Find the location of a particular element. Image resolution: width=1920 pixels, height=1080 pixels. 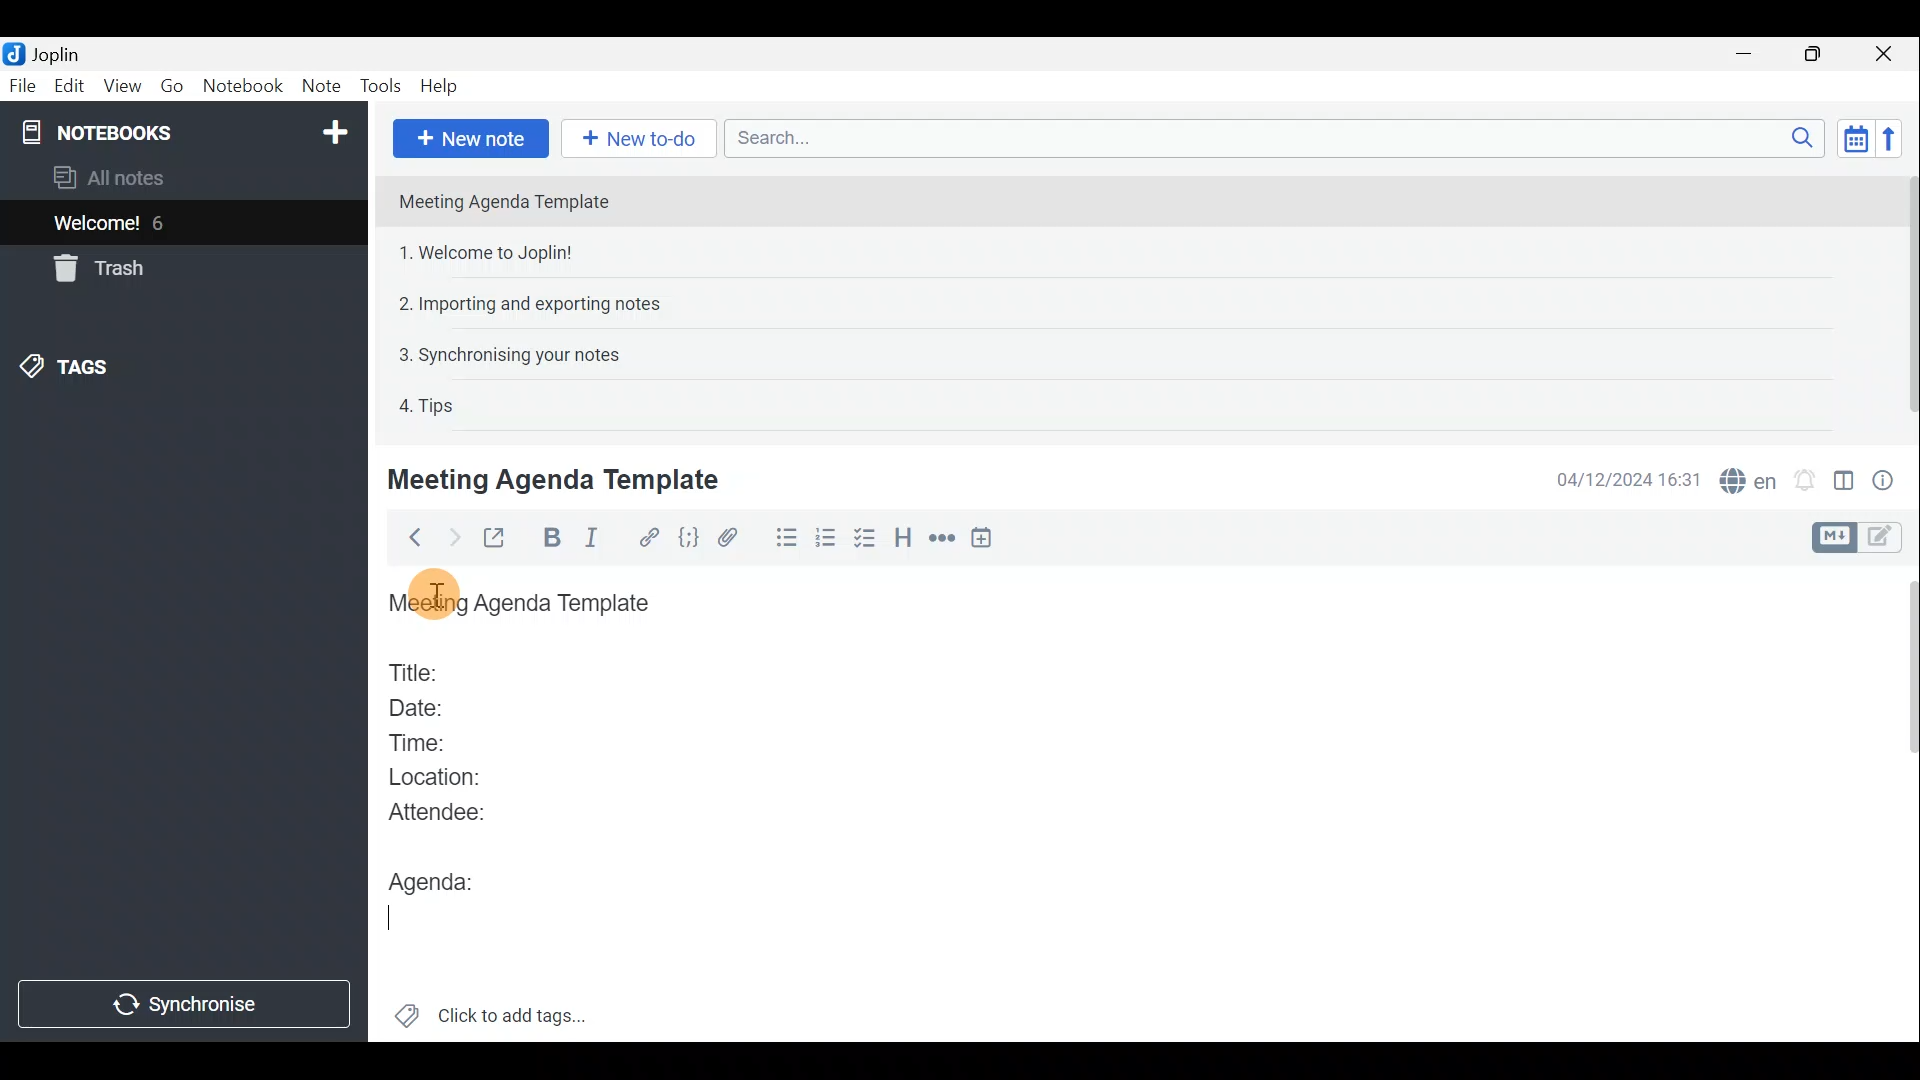

3. Synchronising your notes is located at coordinates (509, 354).